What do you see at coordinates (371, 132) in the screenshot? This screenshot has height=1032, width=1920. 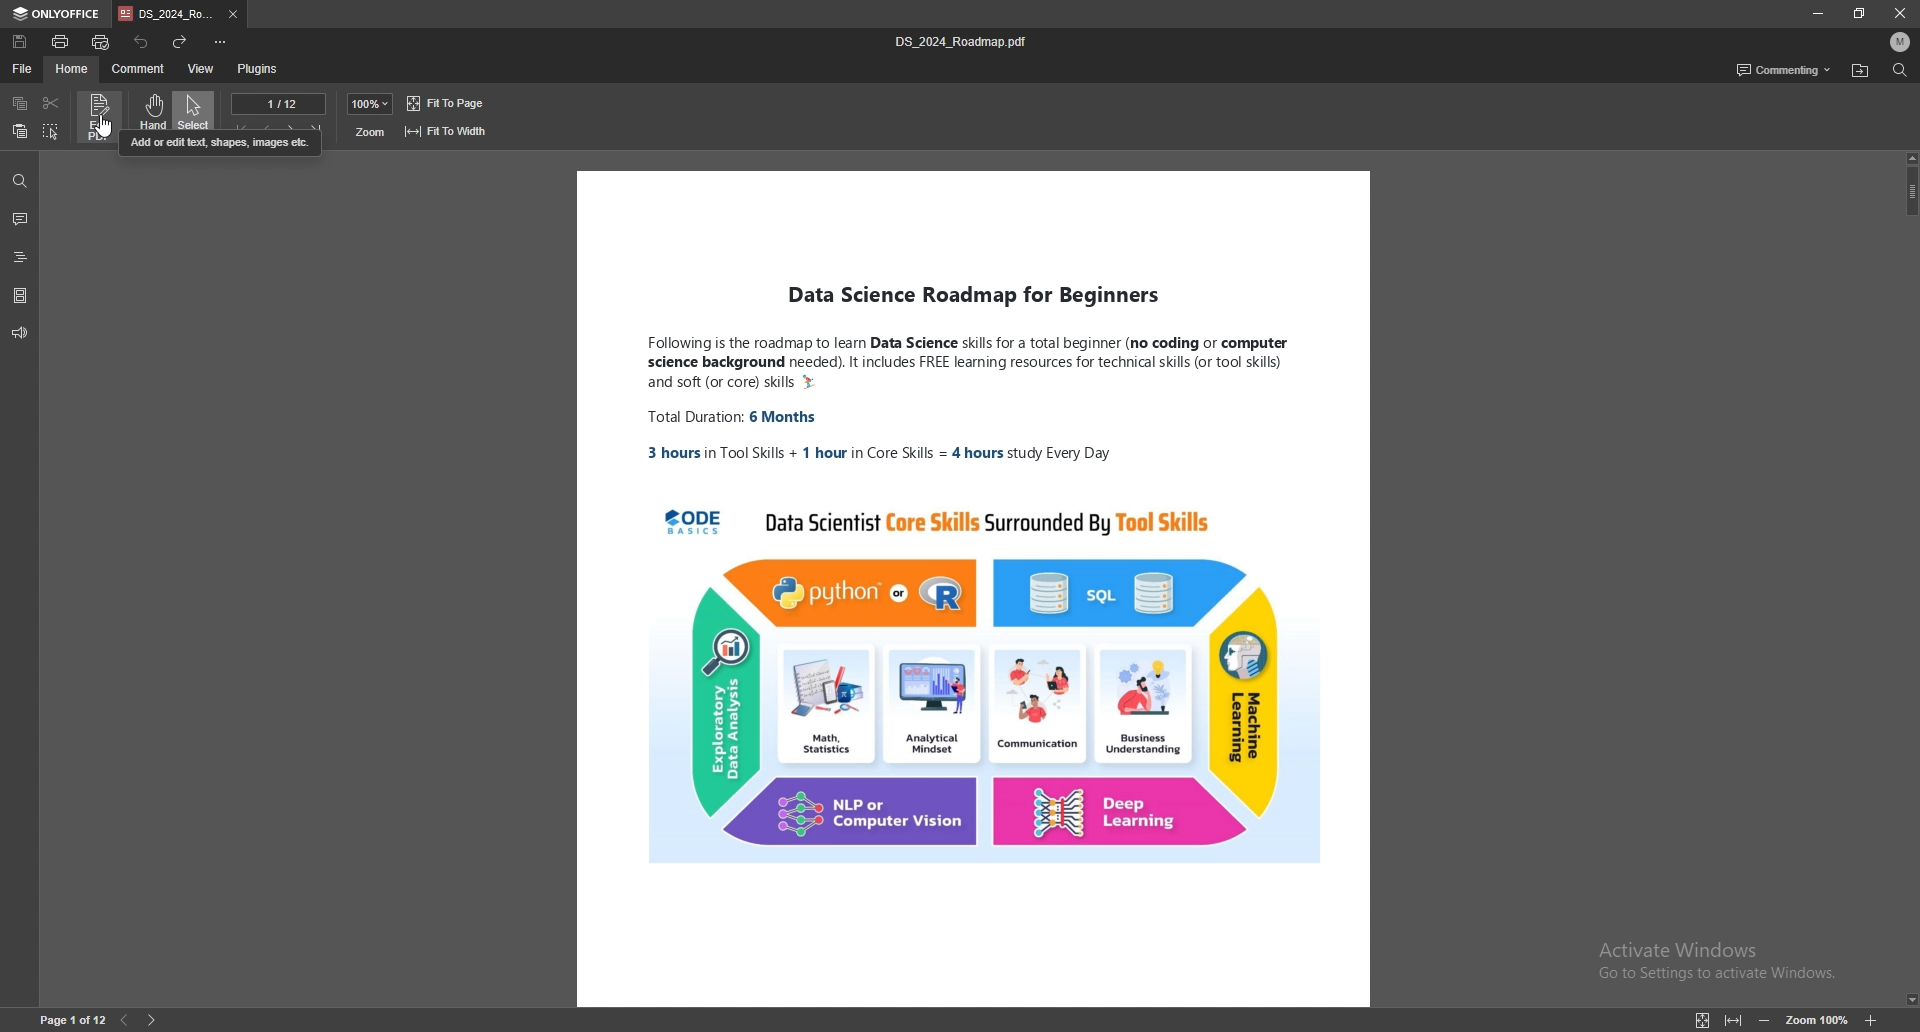 I see `zoom` at bounding box center [371, 132].